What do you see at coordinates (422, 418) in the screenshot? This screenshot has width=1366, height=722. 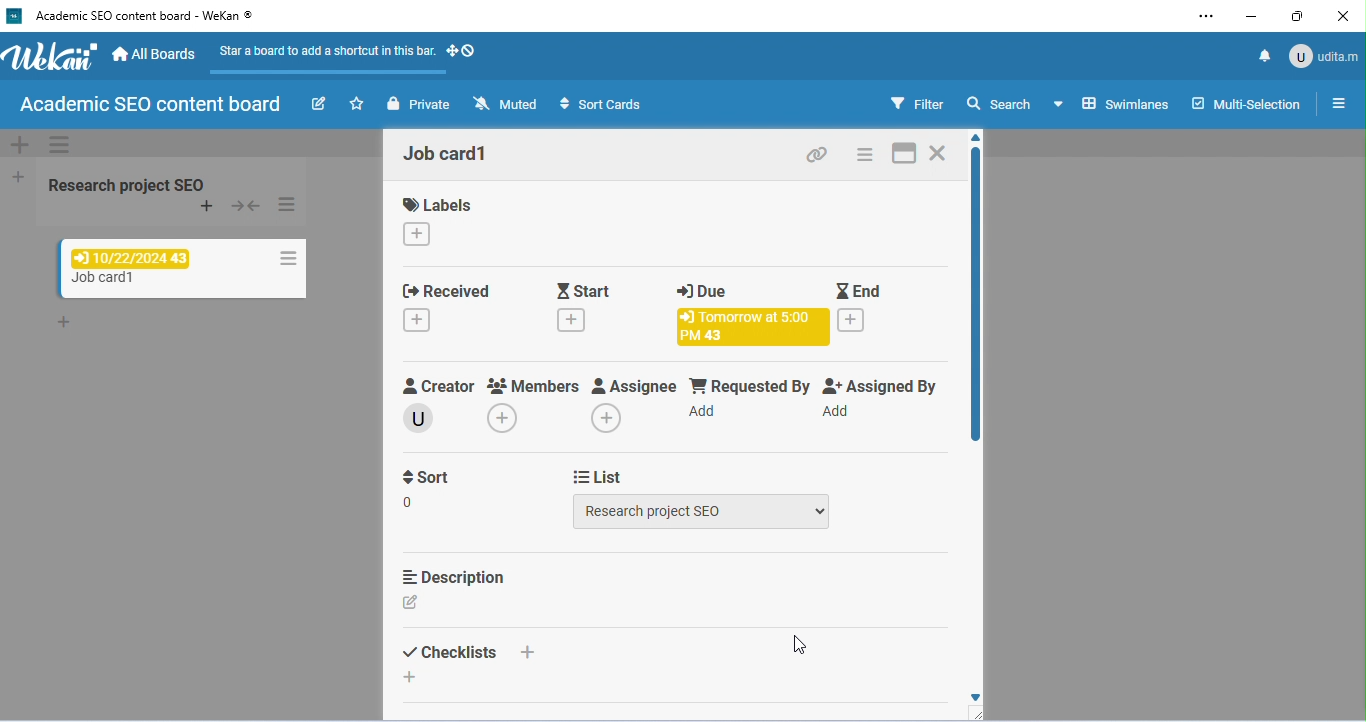 I see `creator name` at bounding box center [422, 418].